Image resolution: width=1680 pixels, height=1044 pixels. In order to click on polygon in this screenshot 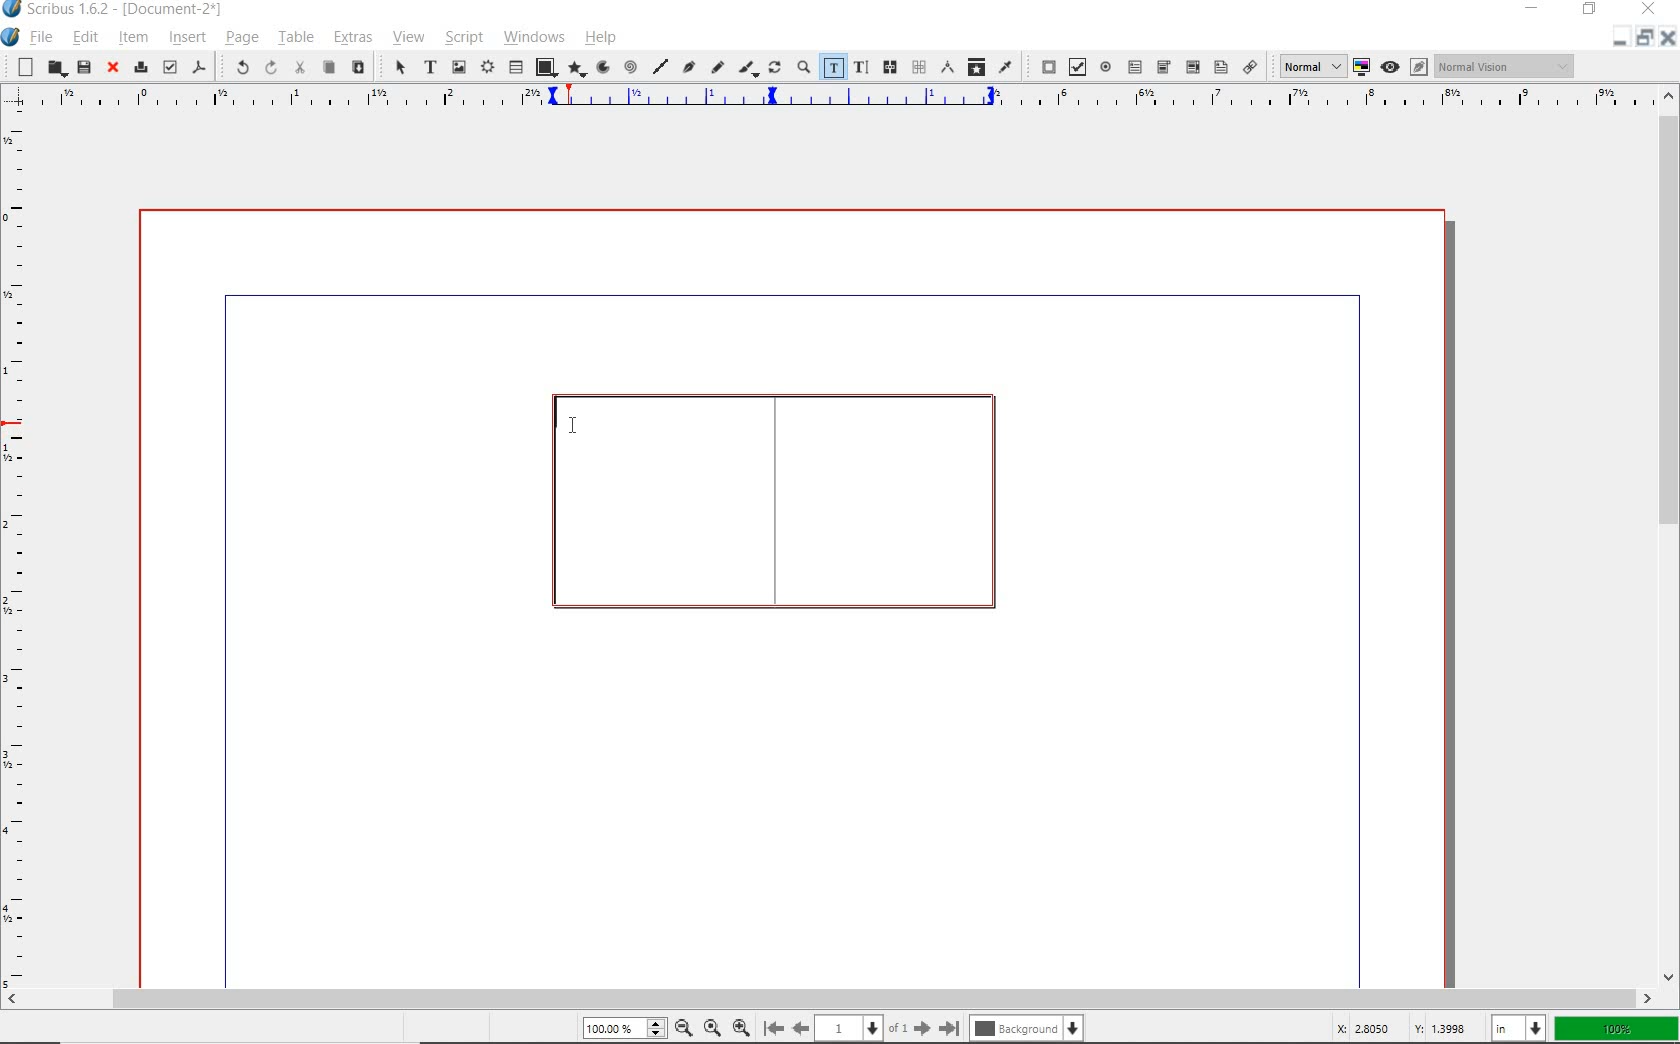, I will do `click(574, 68)`.